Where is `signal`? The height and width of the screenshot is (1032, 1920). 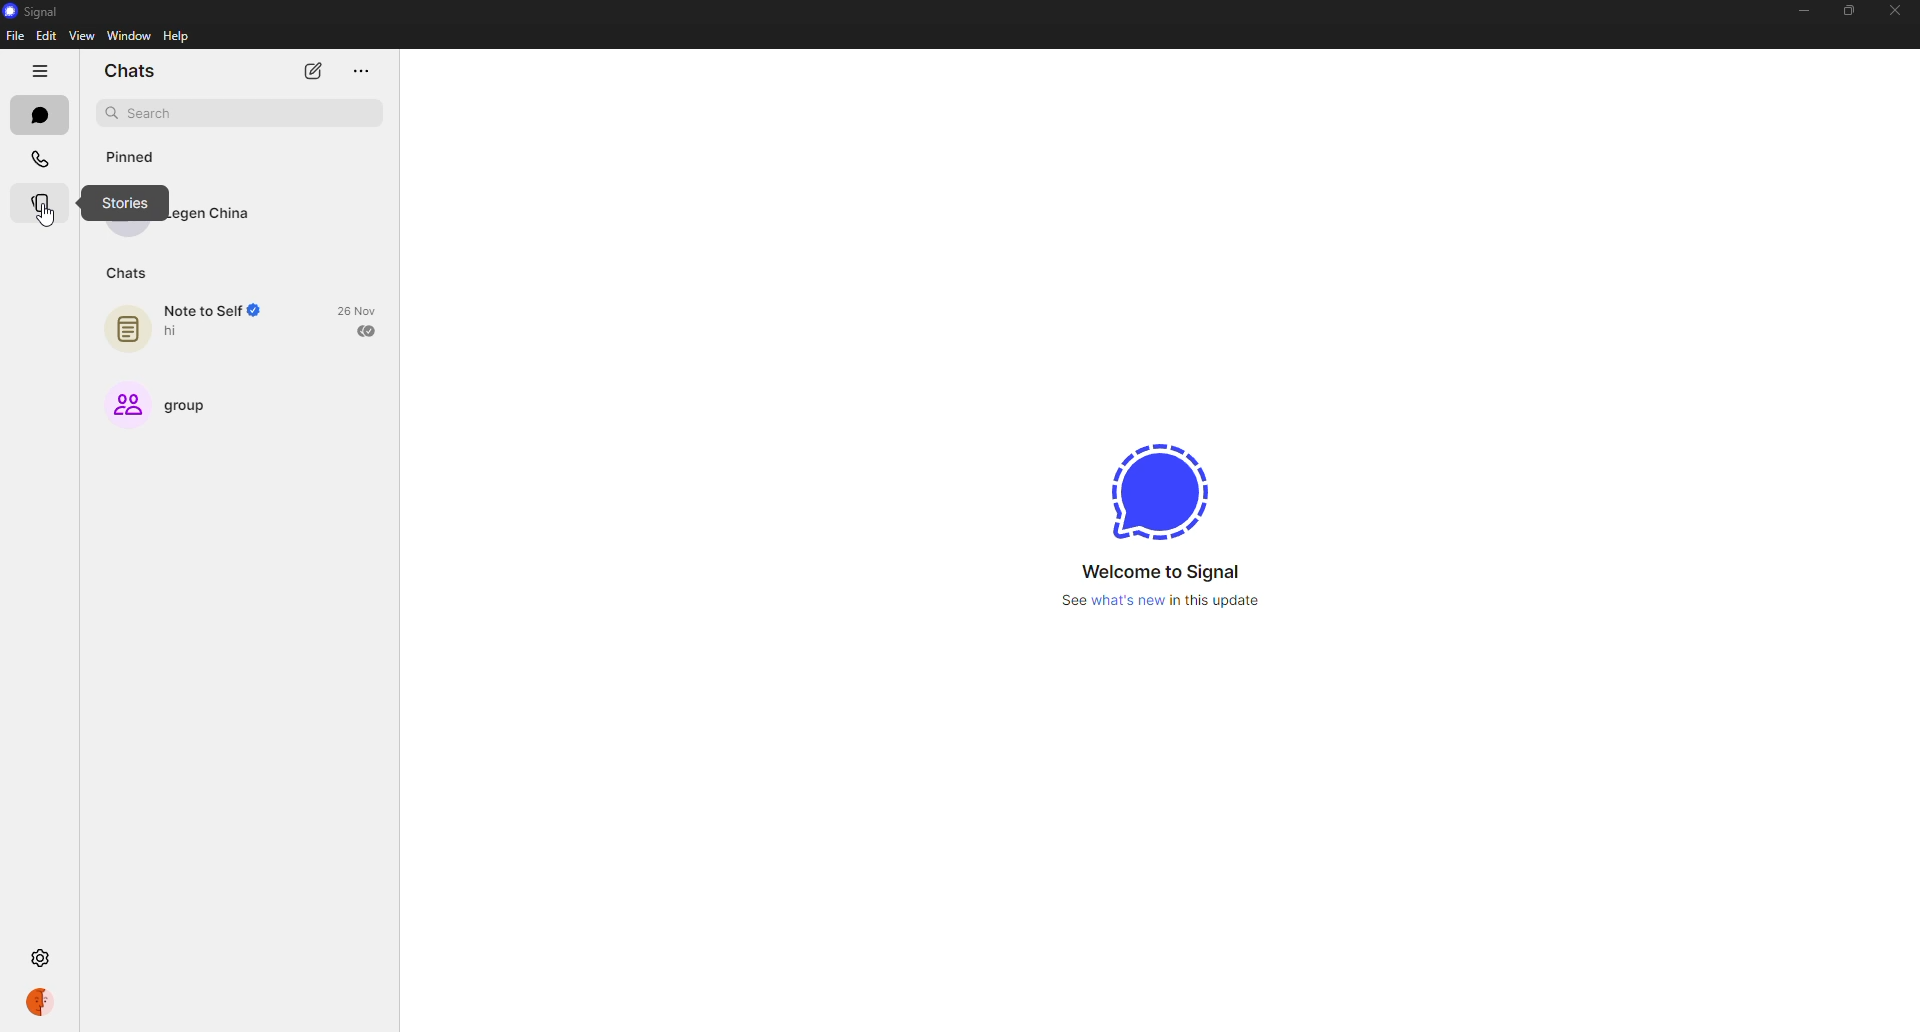 signal is located at coordinates (34, 12).